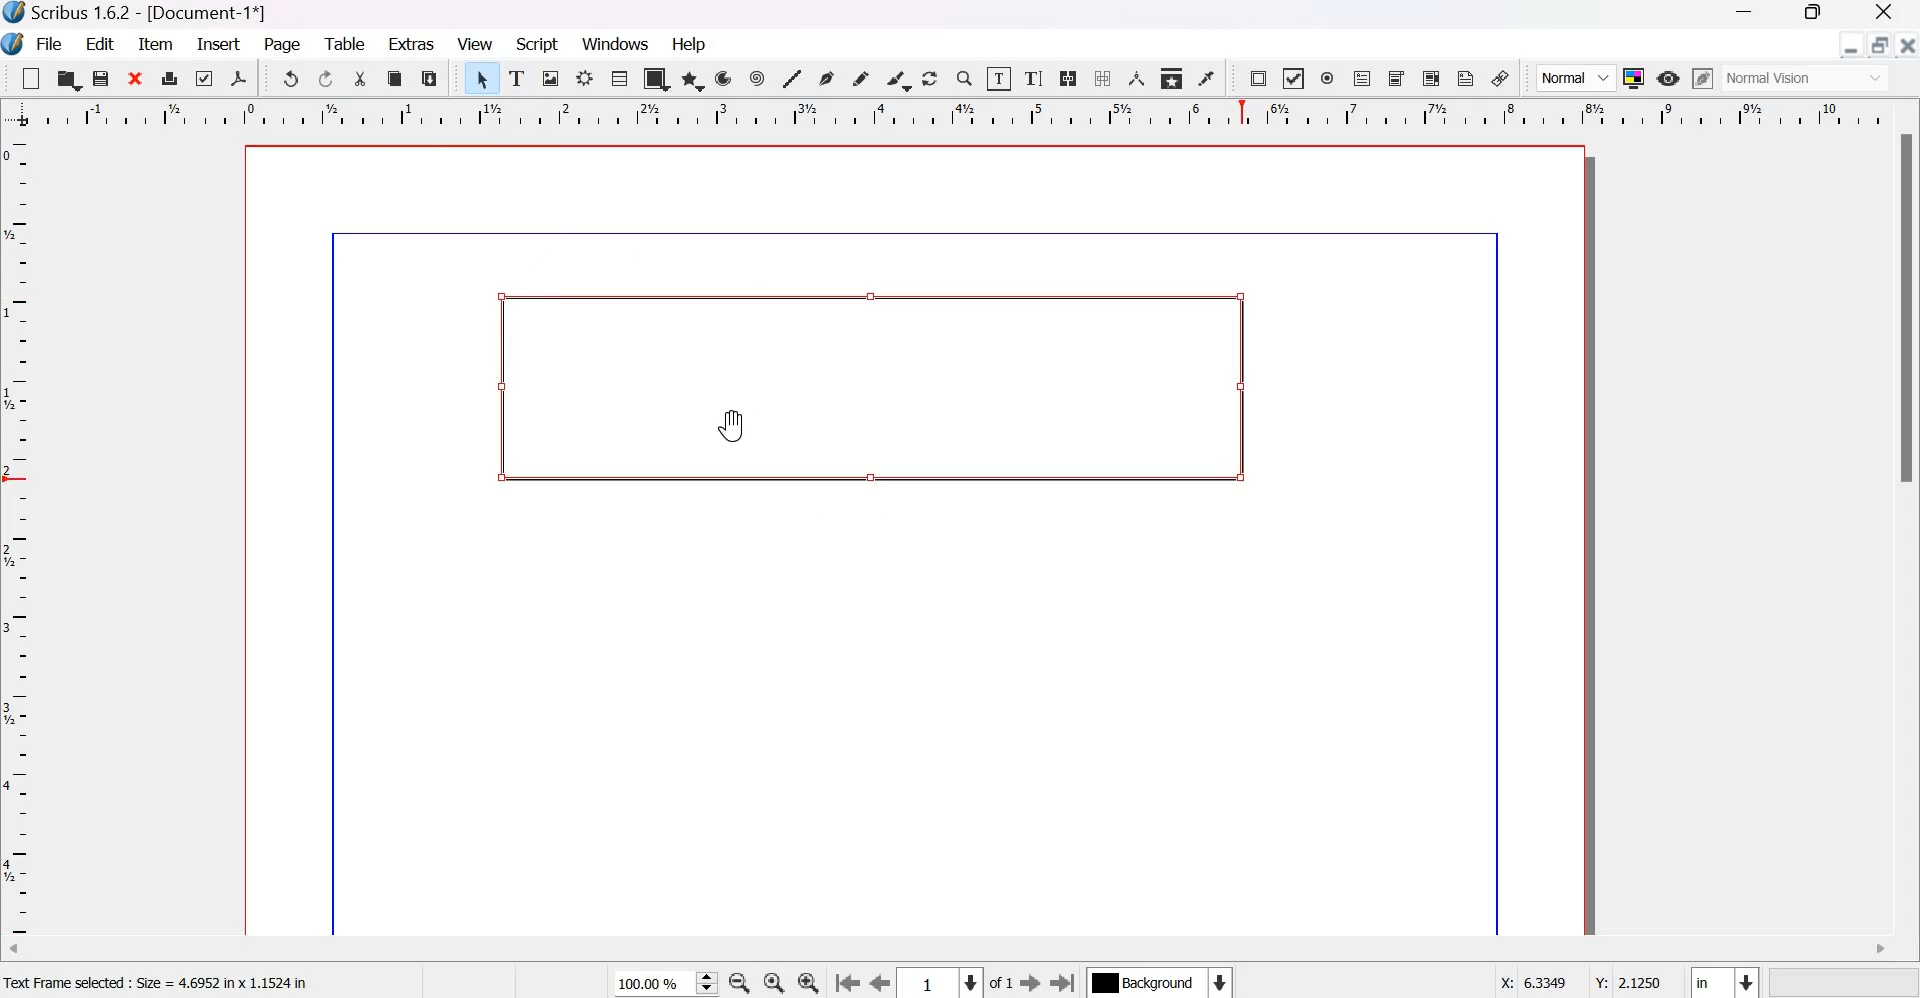 Image resolution: width=1920 pixels, height=998 pixels. I want to click on Normal Vision, so click(1808, 78).